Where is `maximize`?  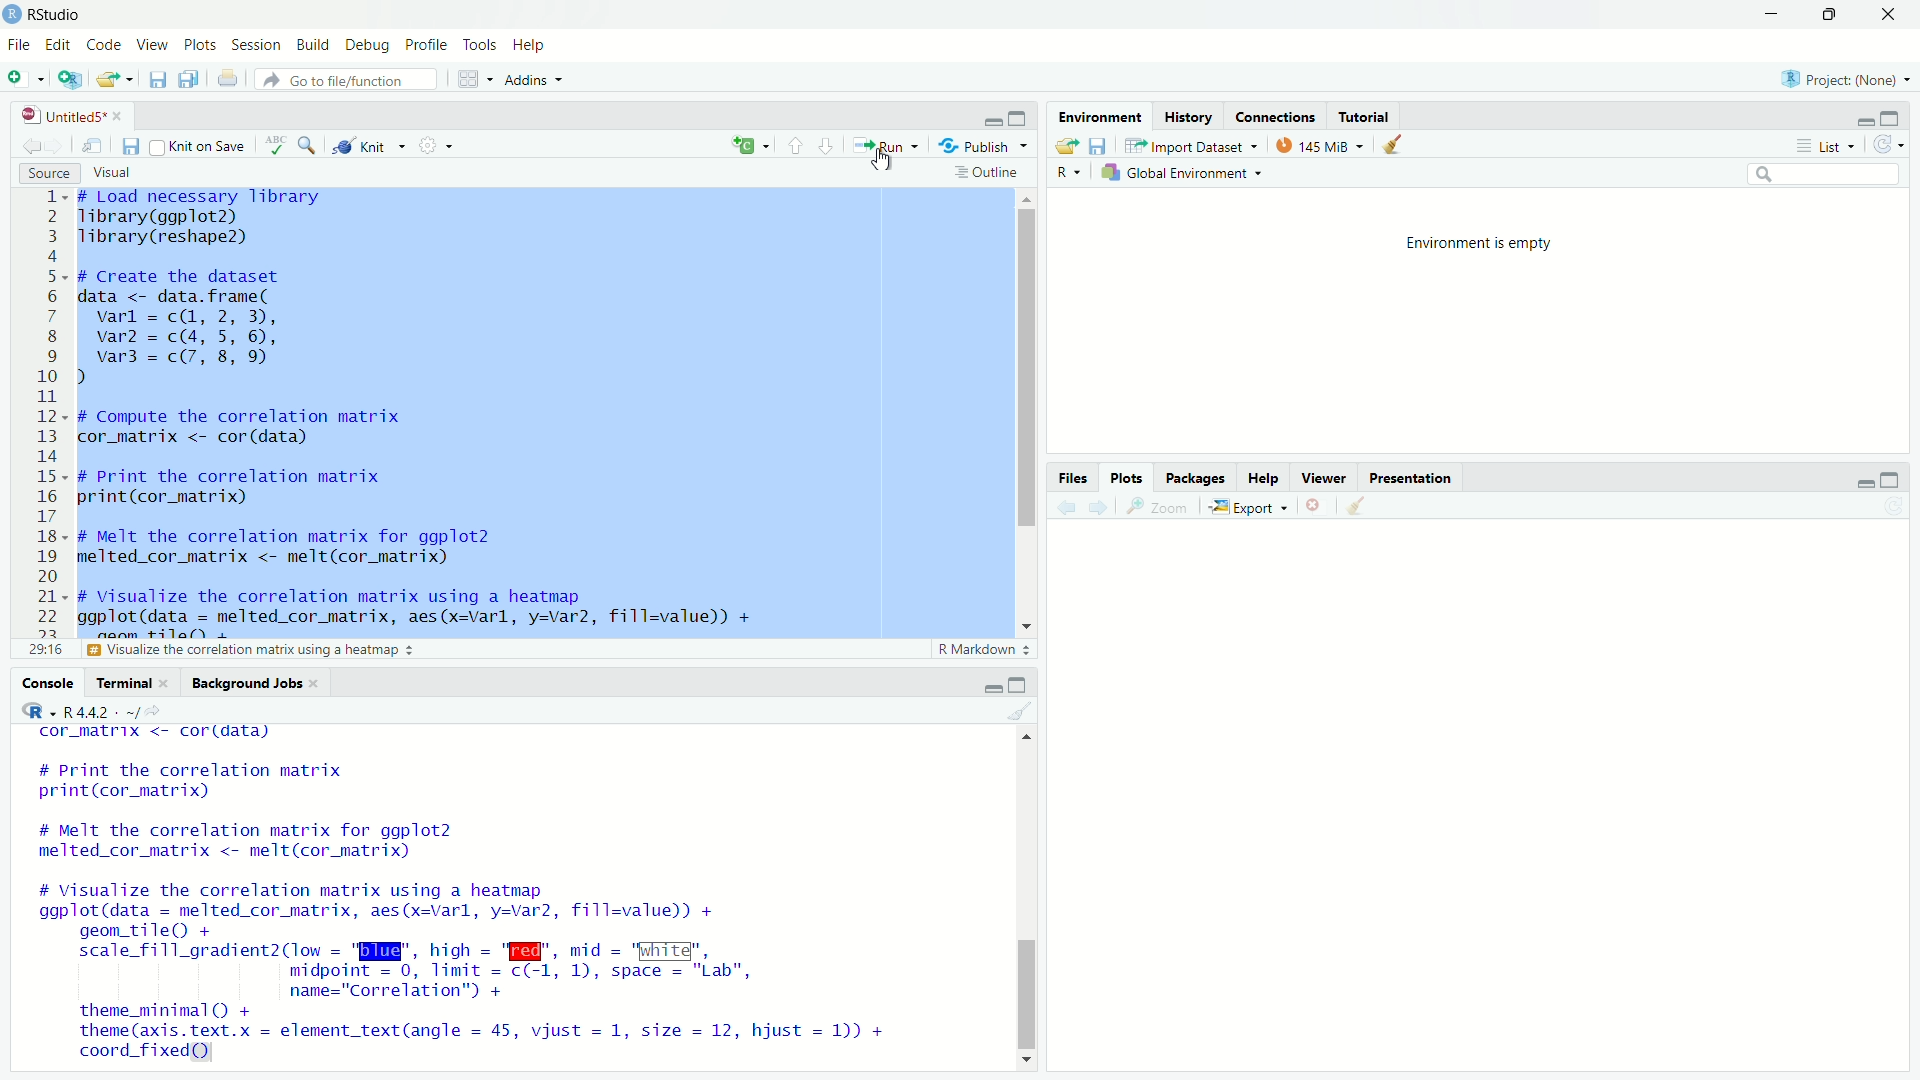 maximize is located at coordinates (1892, 119).